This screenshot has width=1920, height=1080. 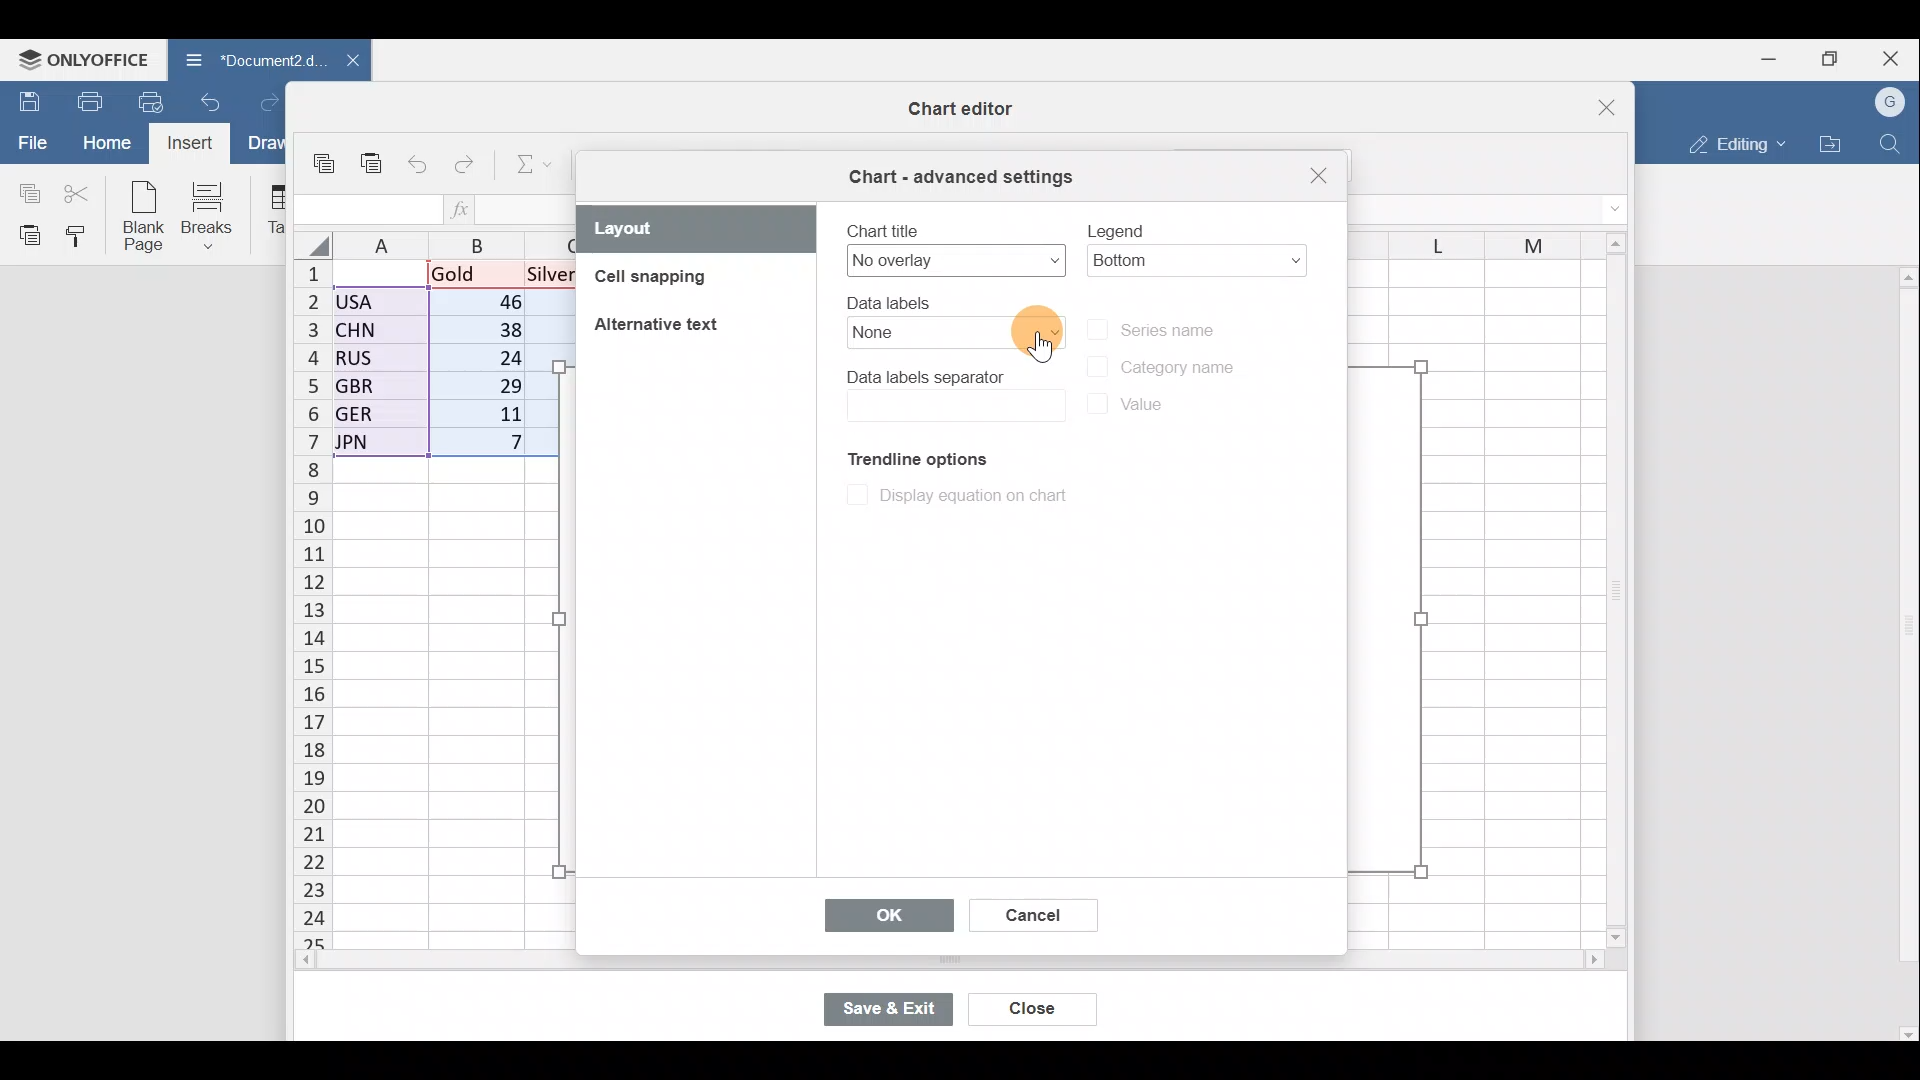 What do you see at coordinates (536, 161) in the screenshot?
I see `Summation` at bounding box center [536, 161].